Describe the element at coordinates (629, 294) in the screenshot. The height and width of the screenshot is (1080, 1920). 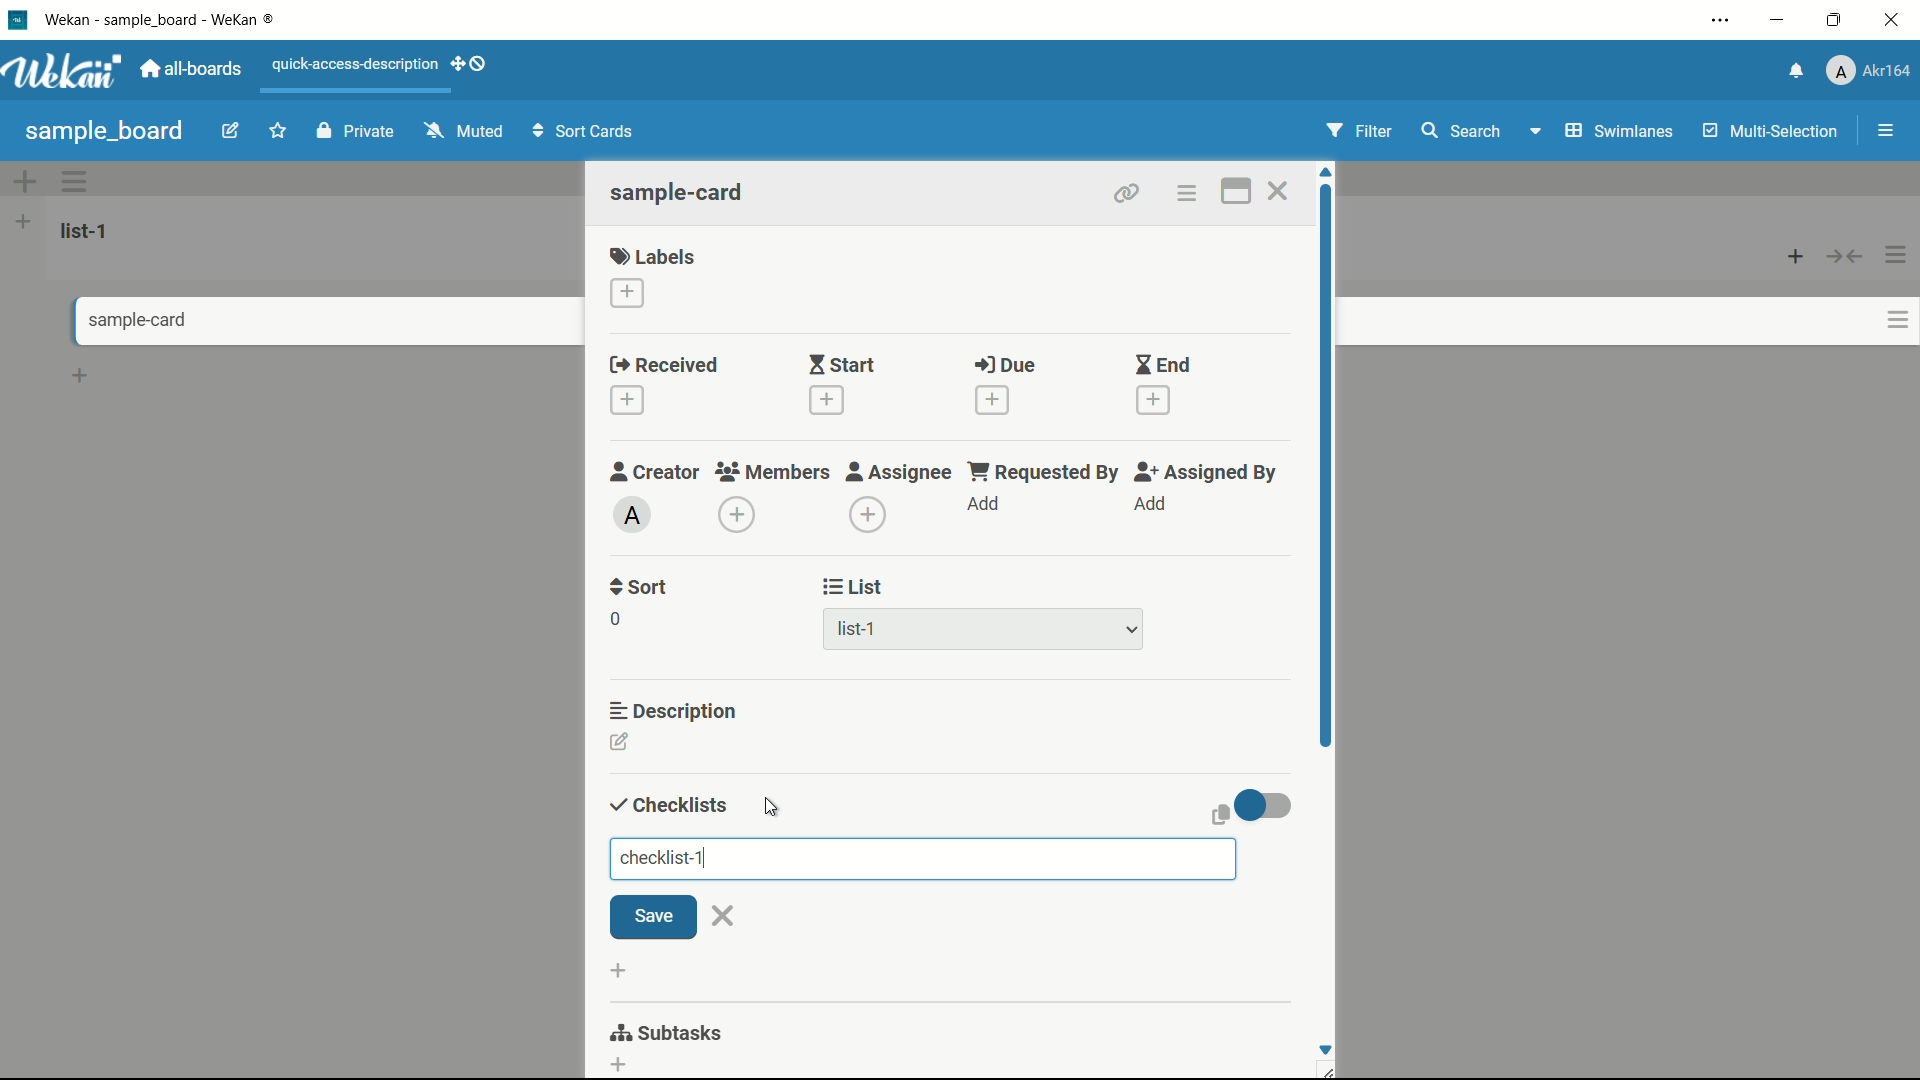
I see `add label` at that location.